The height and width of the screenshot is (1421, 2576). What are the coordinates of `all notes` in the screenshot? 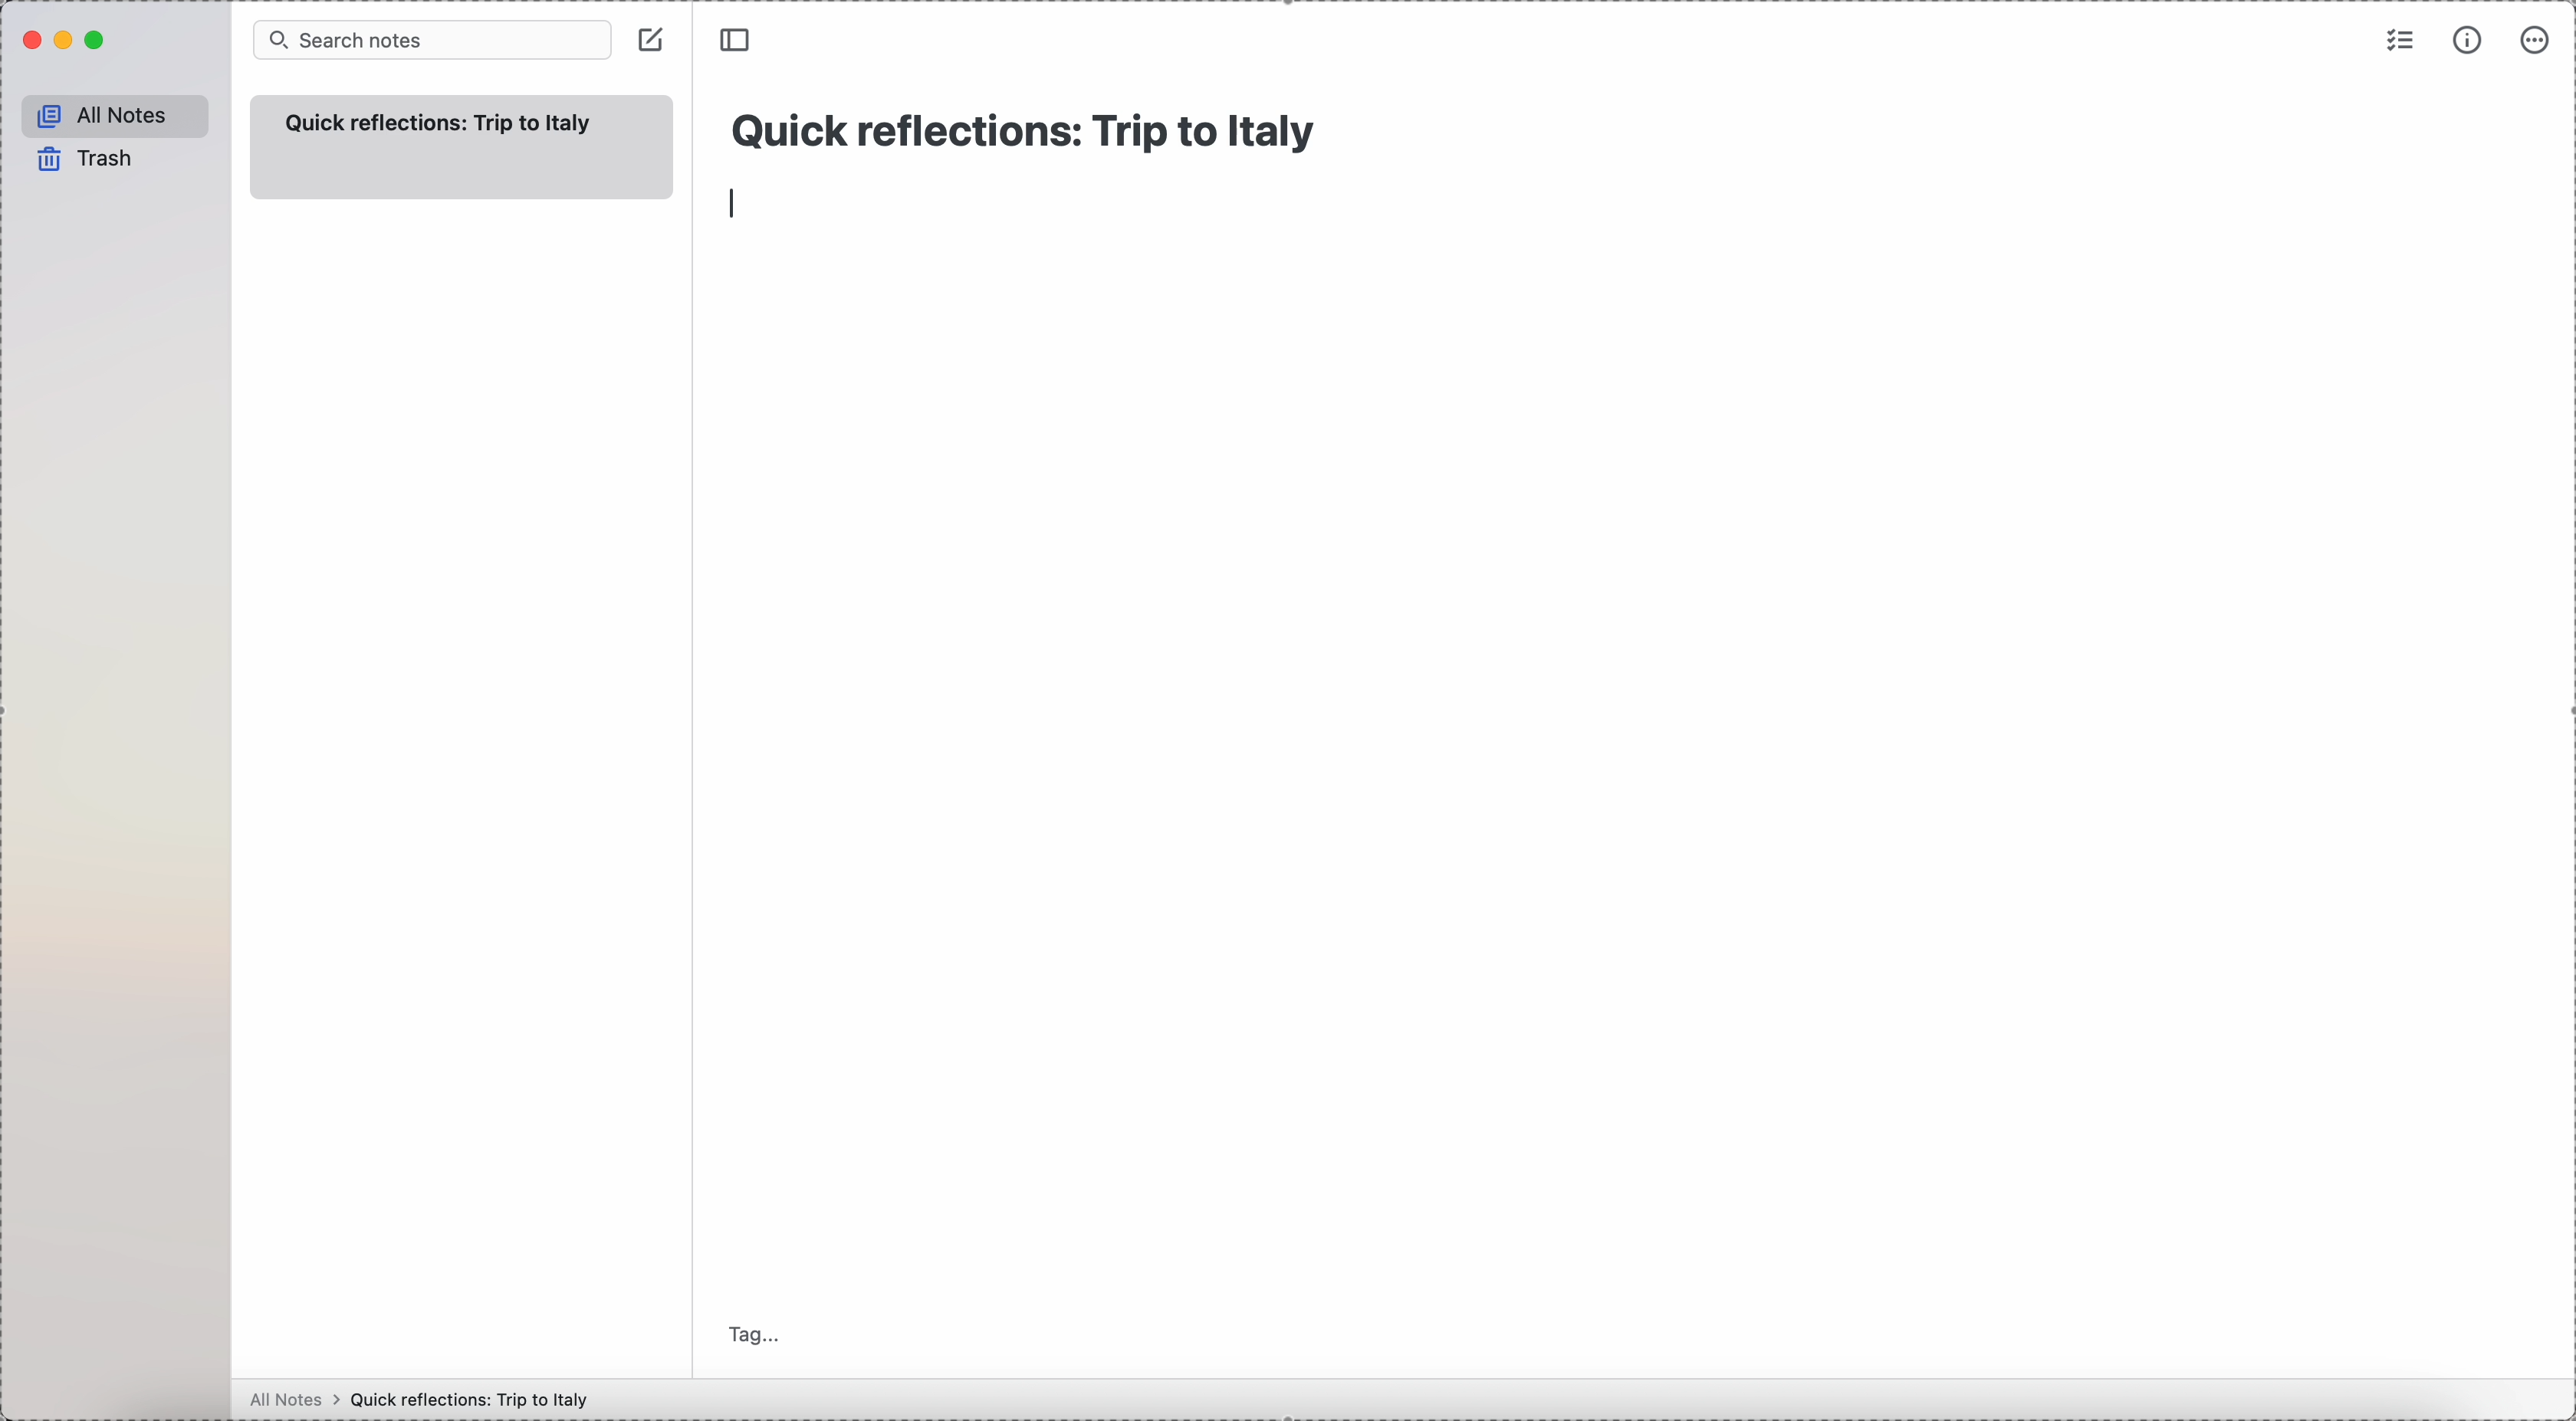 It's located at (110, 114).